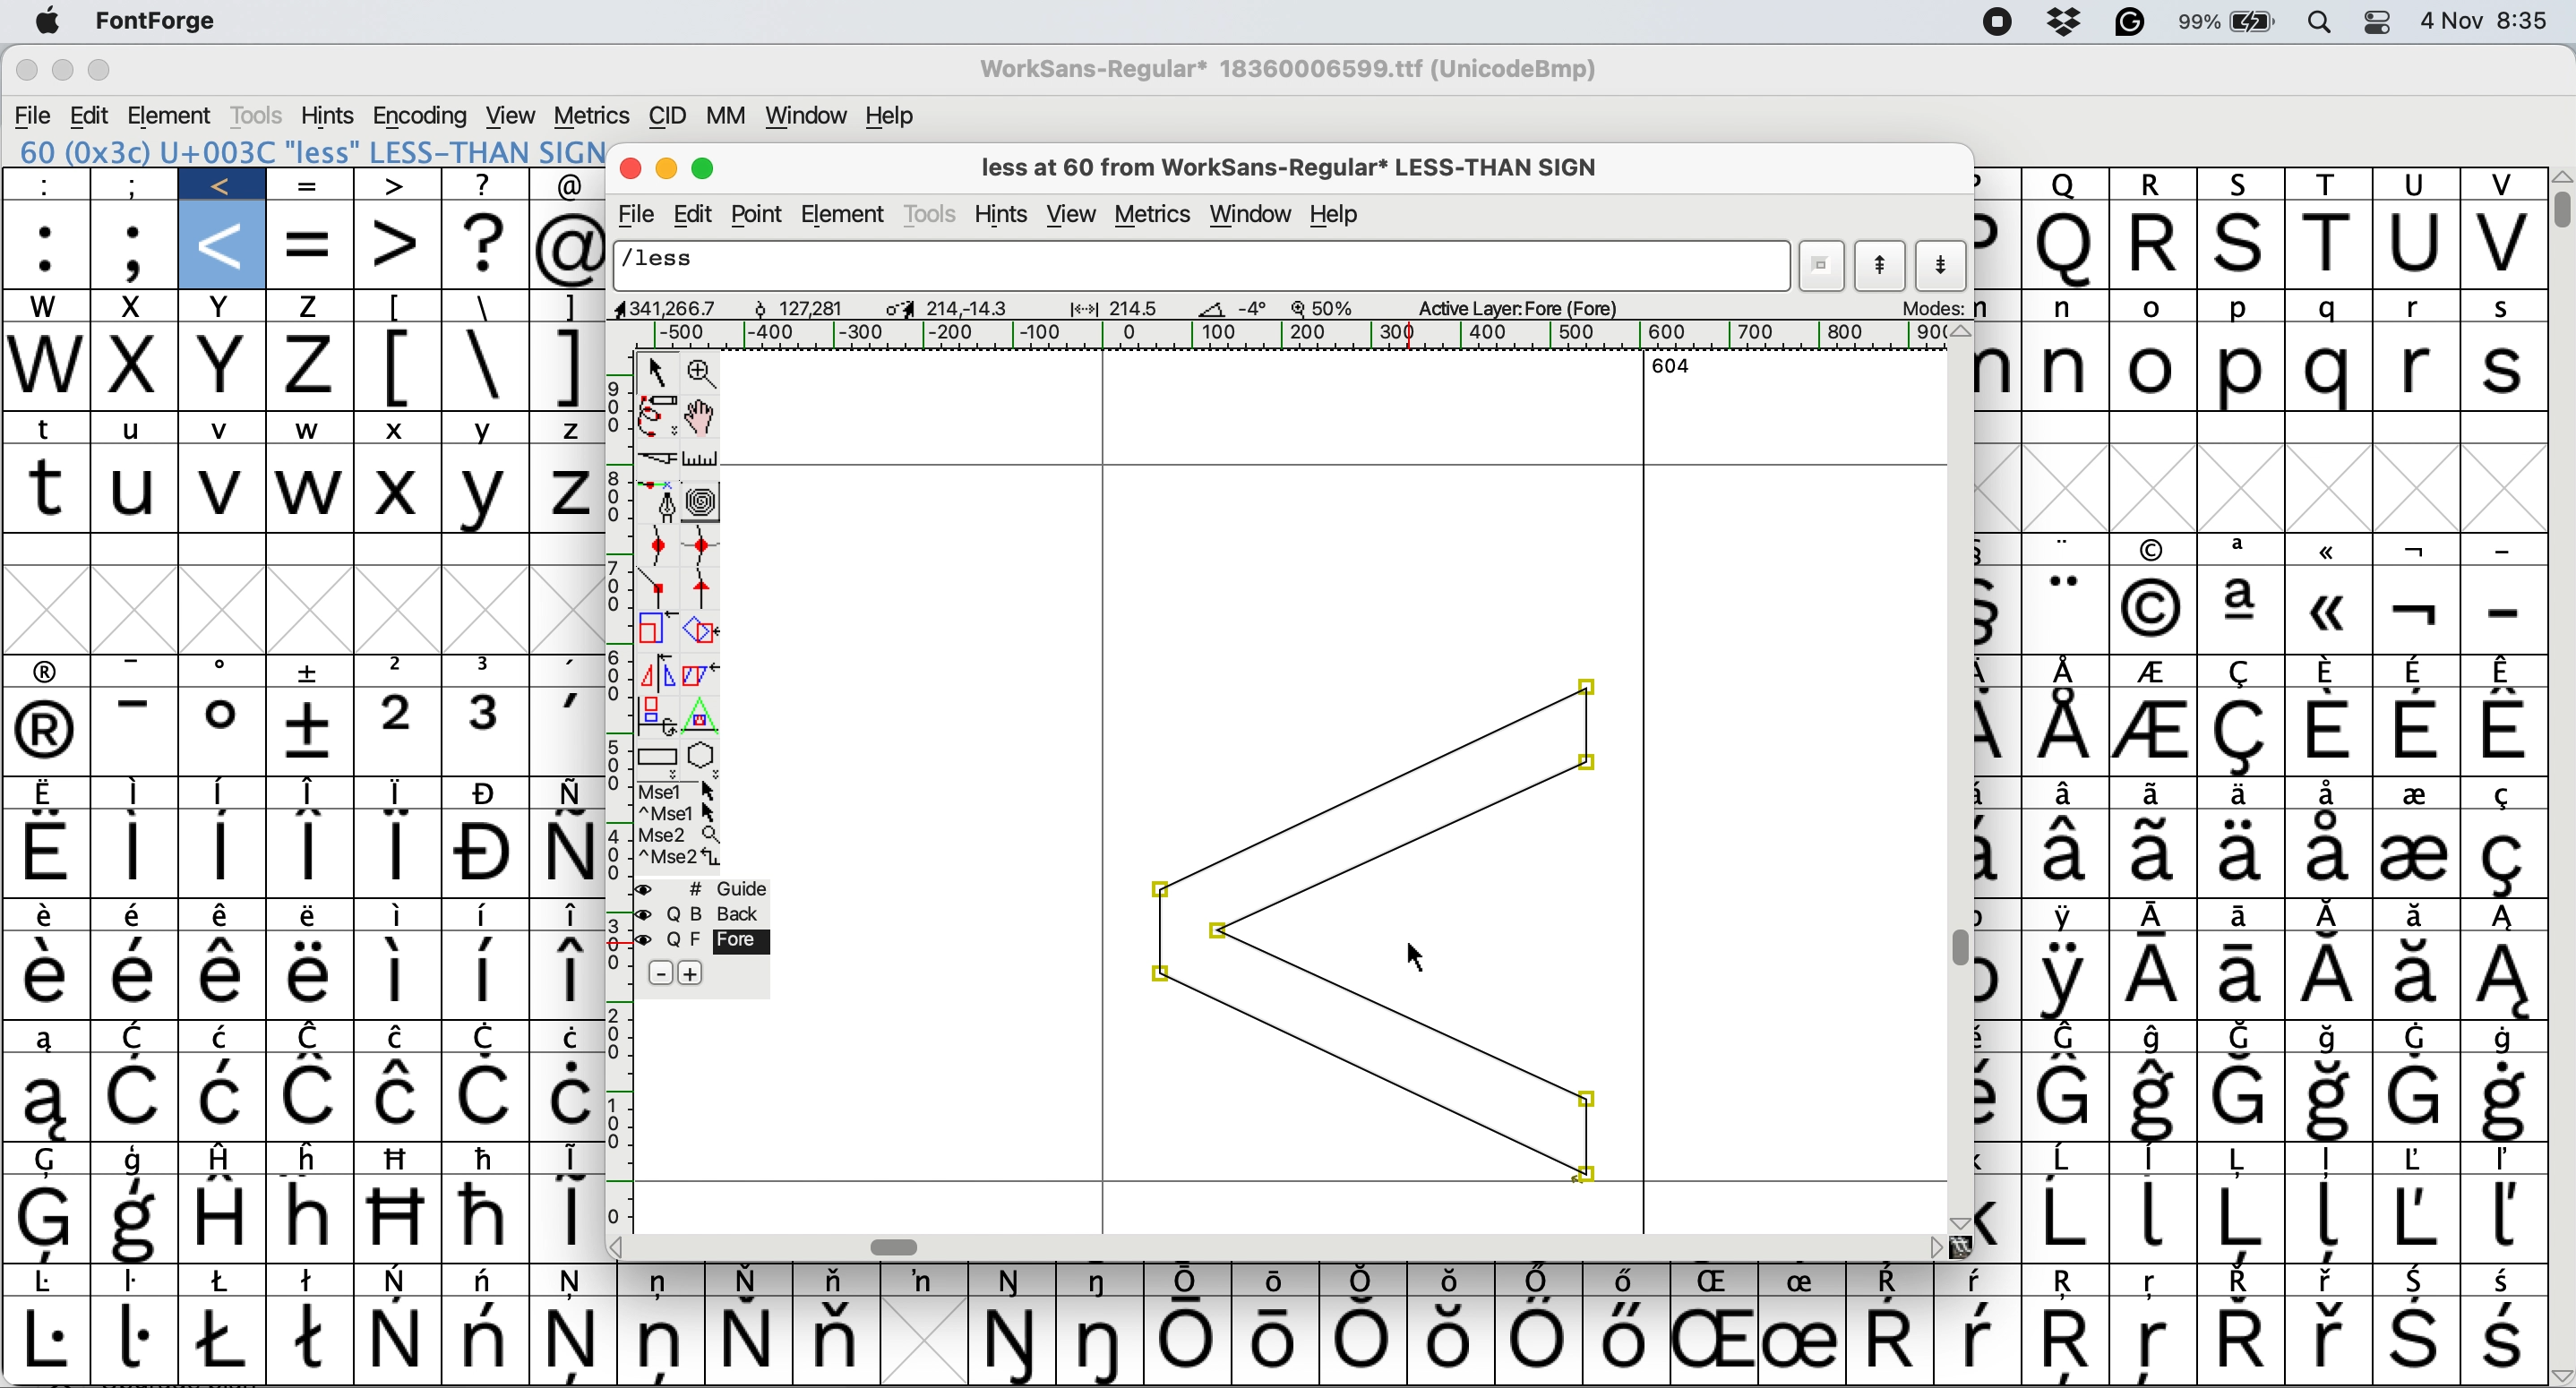  I want to click on Symbol, so click(488, 1095).